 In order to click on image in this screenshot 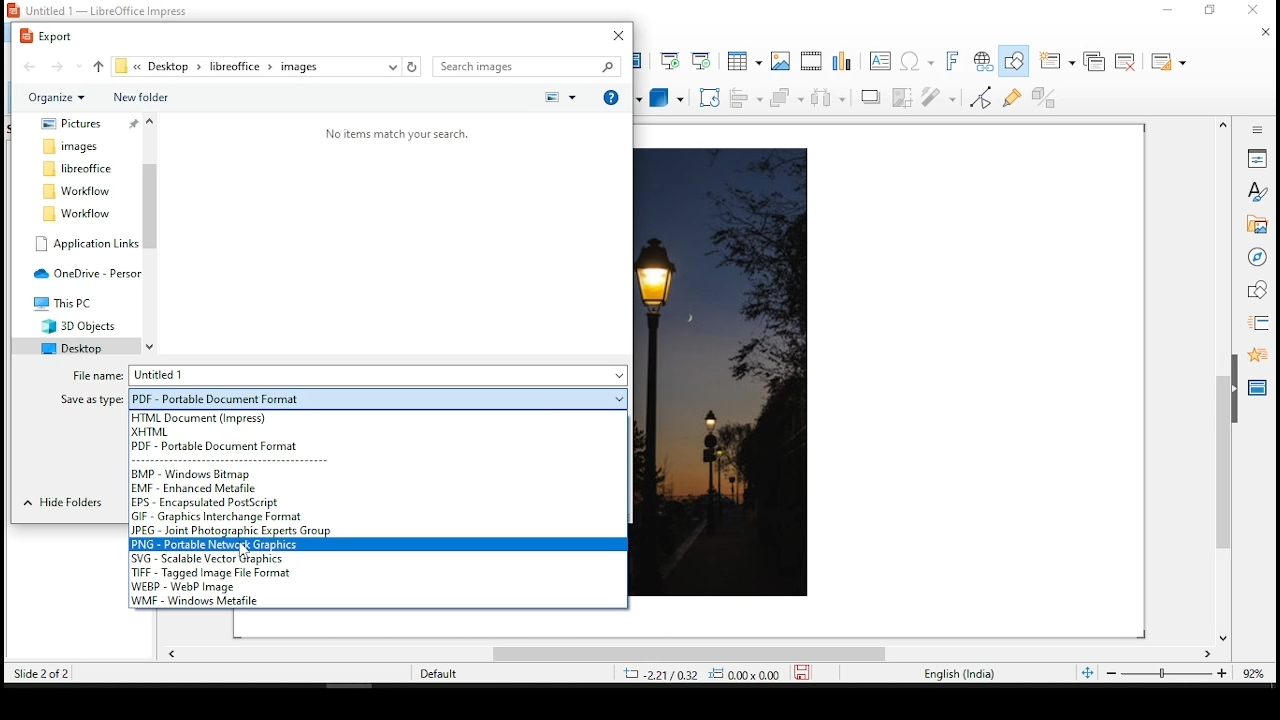, I will do `click(728, 373)`.